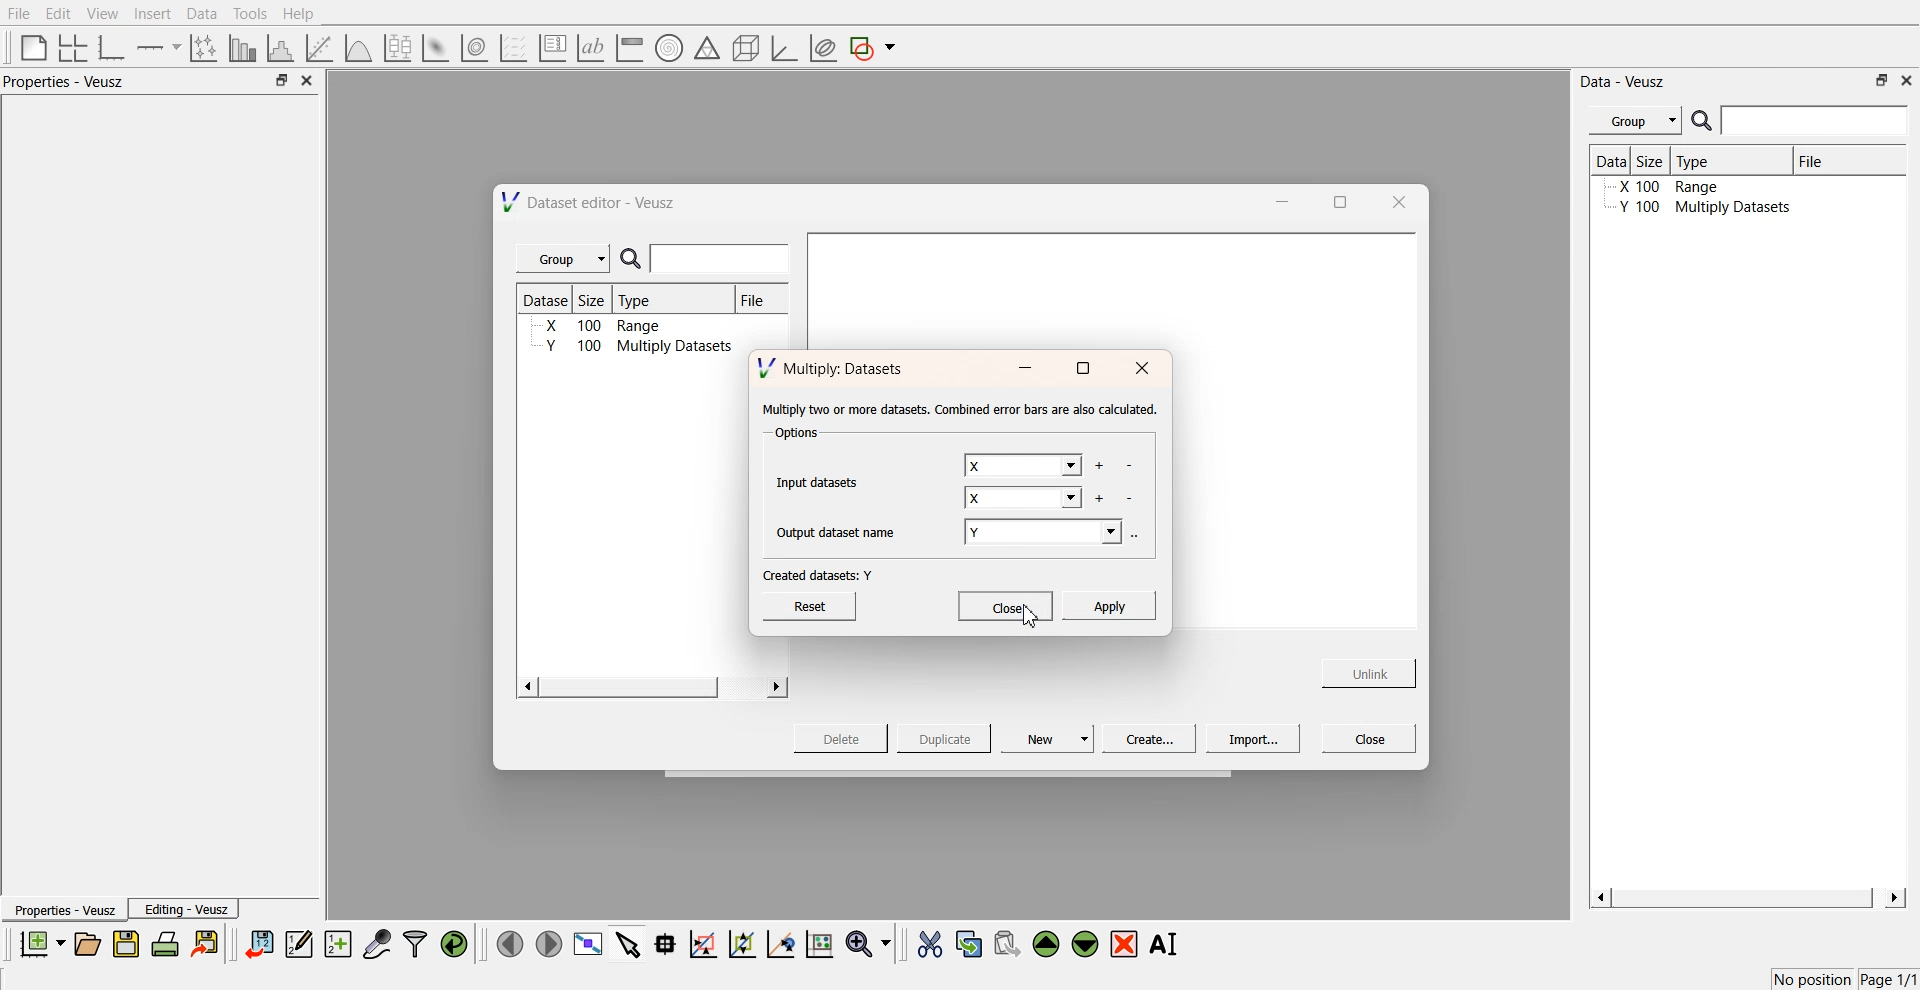 This screenshot has width=1920, height=990. Describe the element at coordinates (868, 945) in the screenshot. I see `zoom funtions` at that location.